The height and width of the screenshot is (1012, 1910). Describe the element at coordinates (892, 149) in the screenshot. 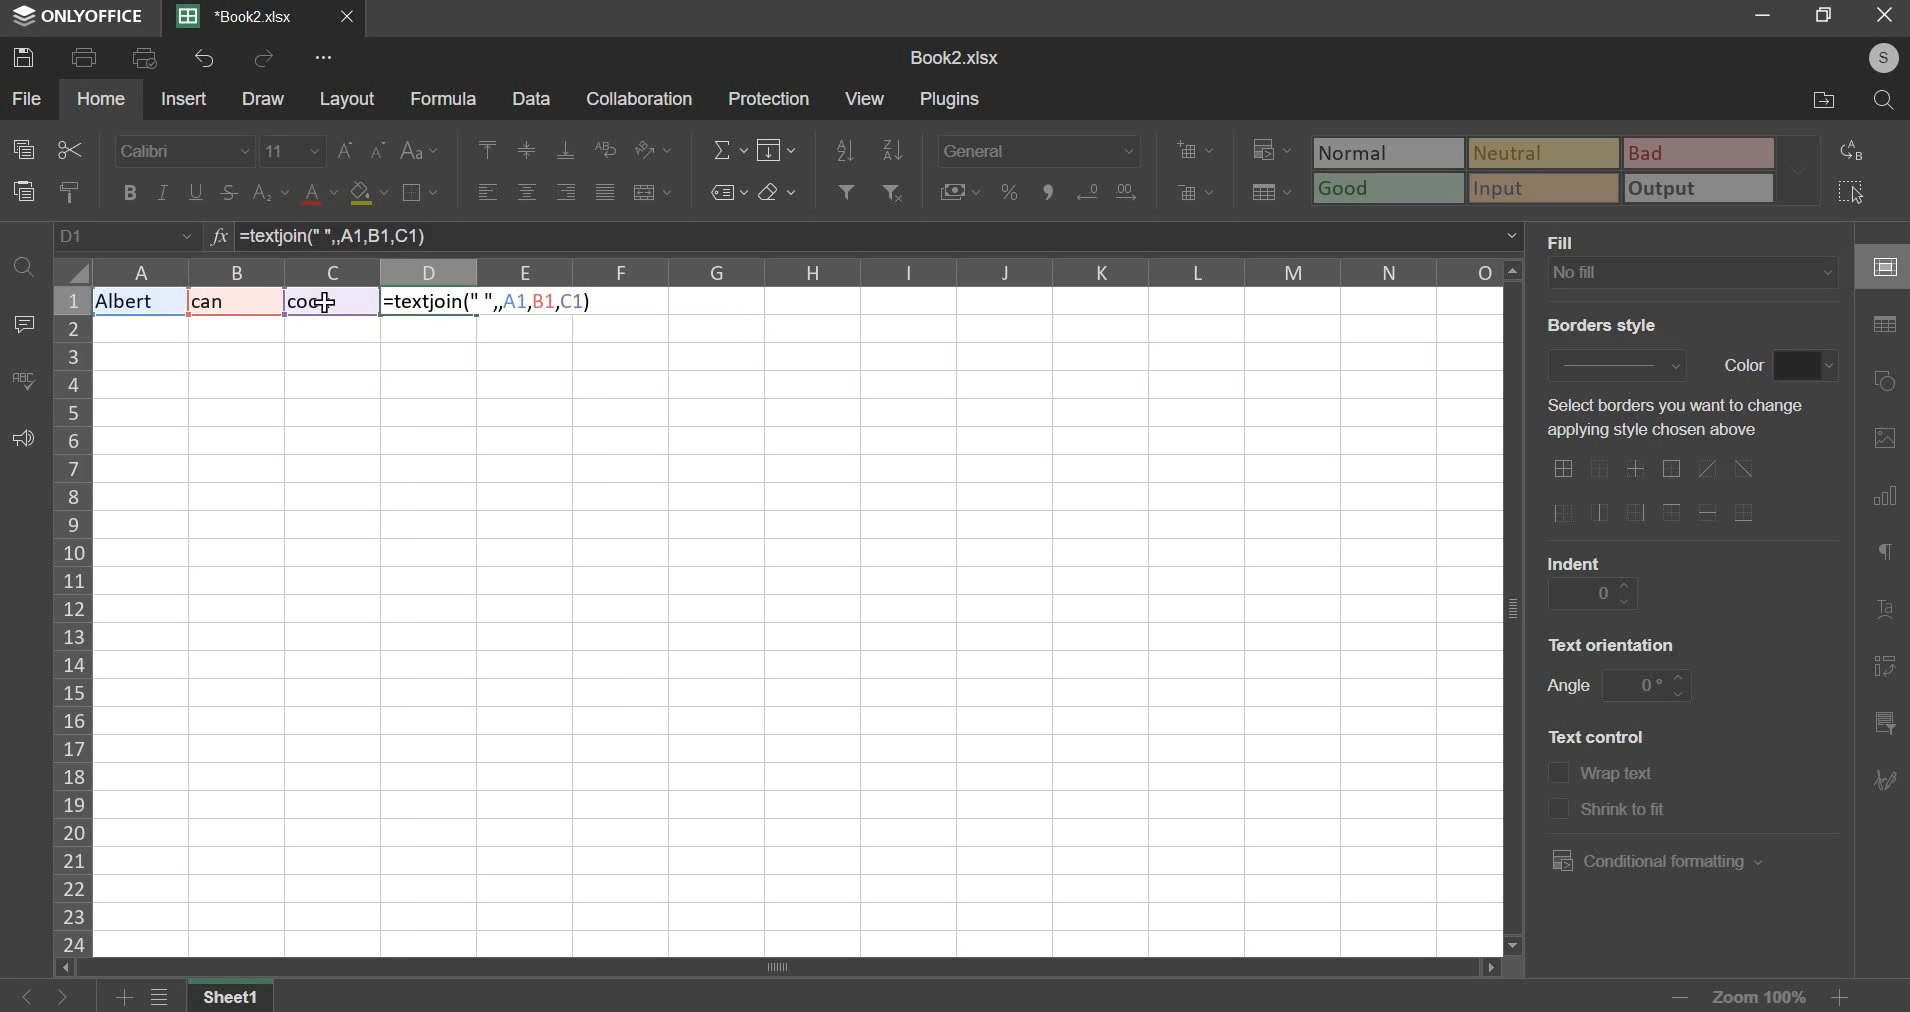

I see `sort descending` at that location.